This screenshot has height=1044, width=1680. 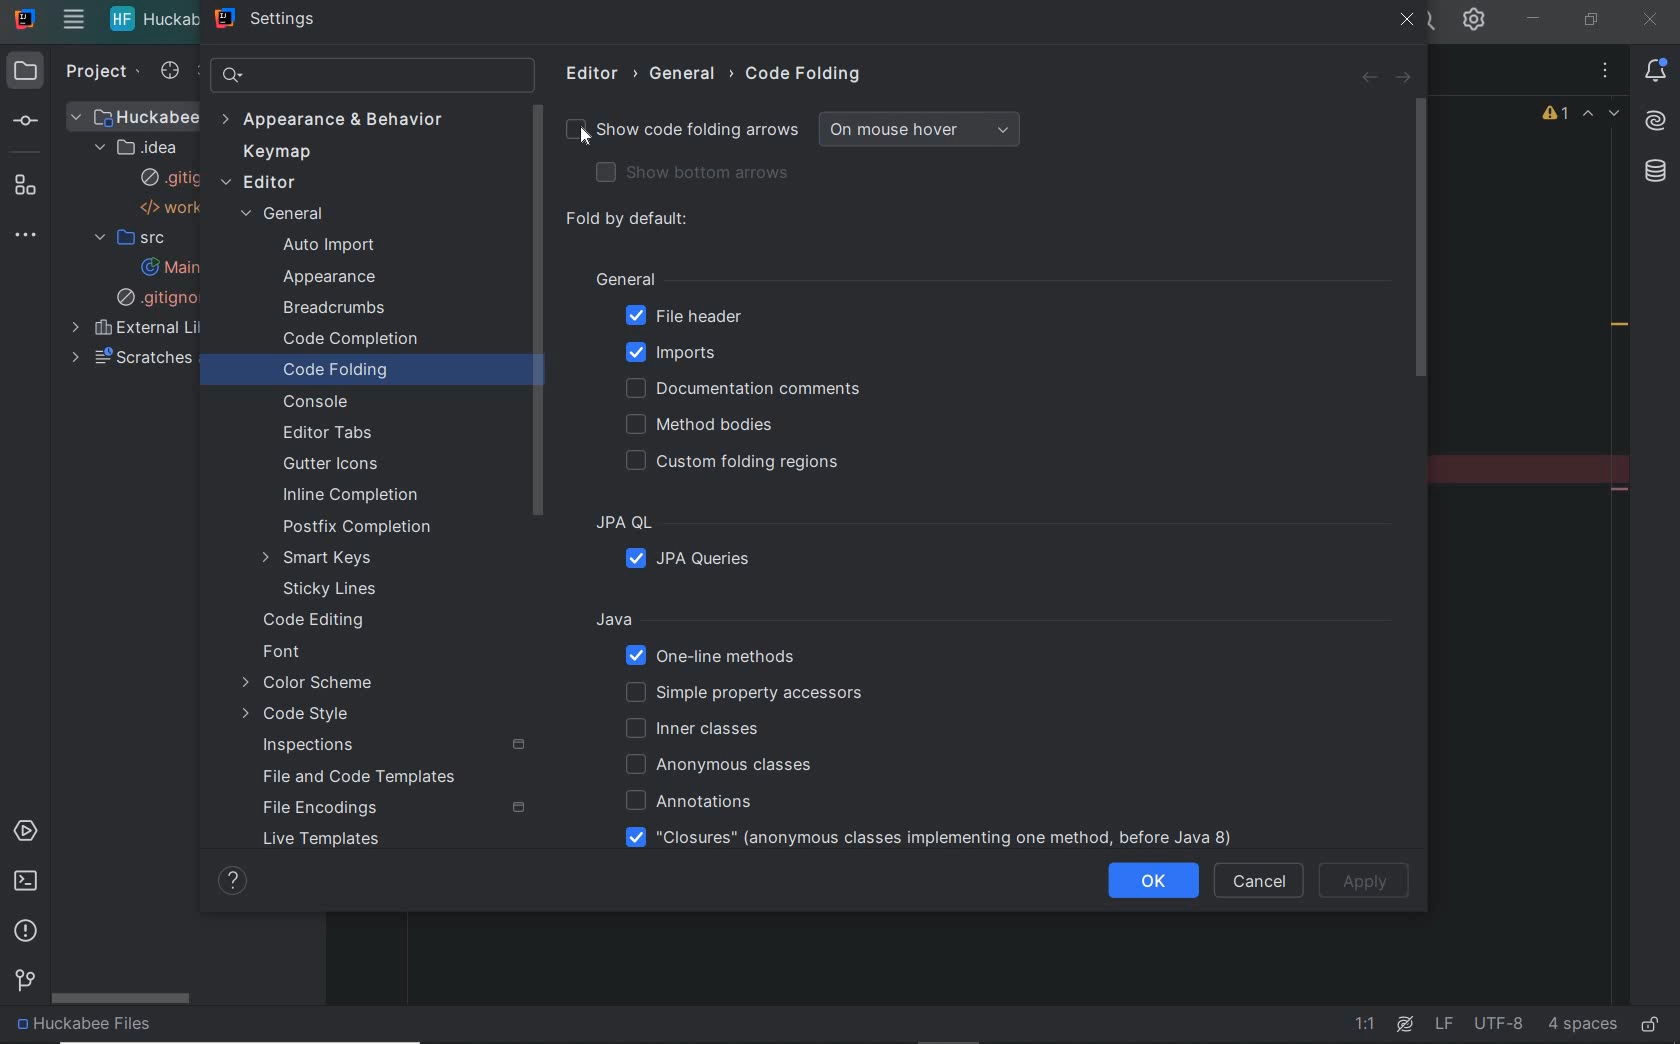 What do you see at coordinates (630, 219) in the screenshot?
I see `fold by default` at bounding box center [630, 219].